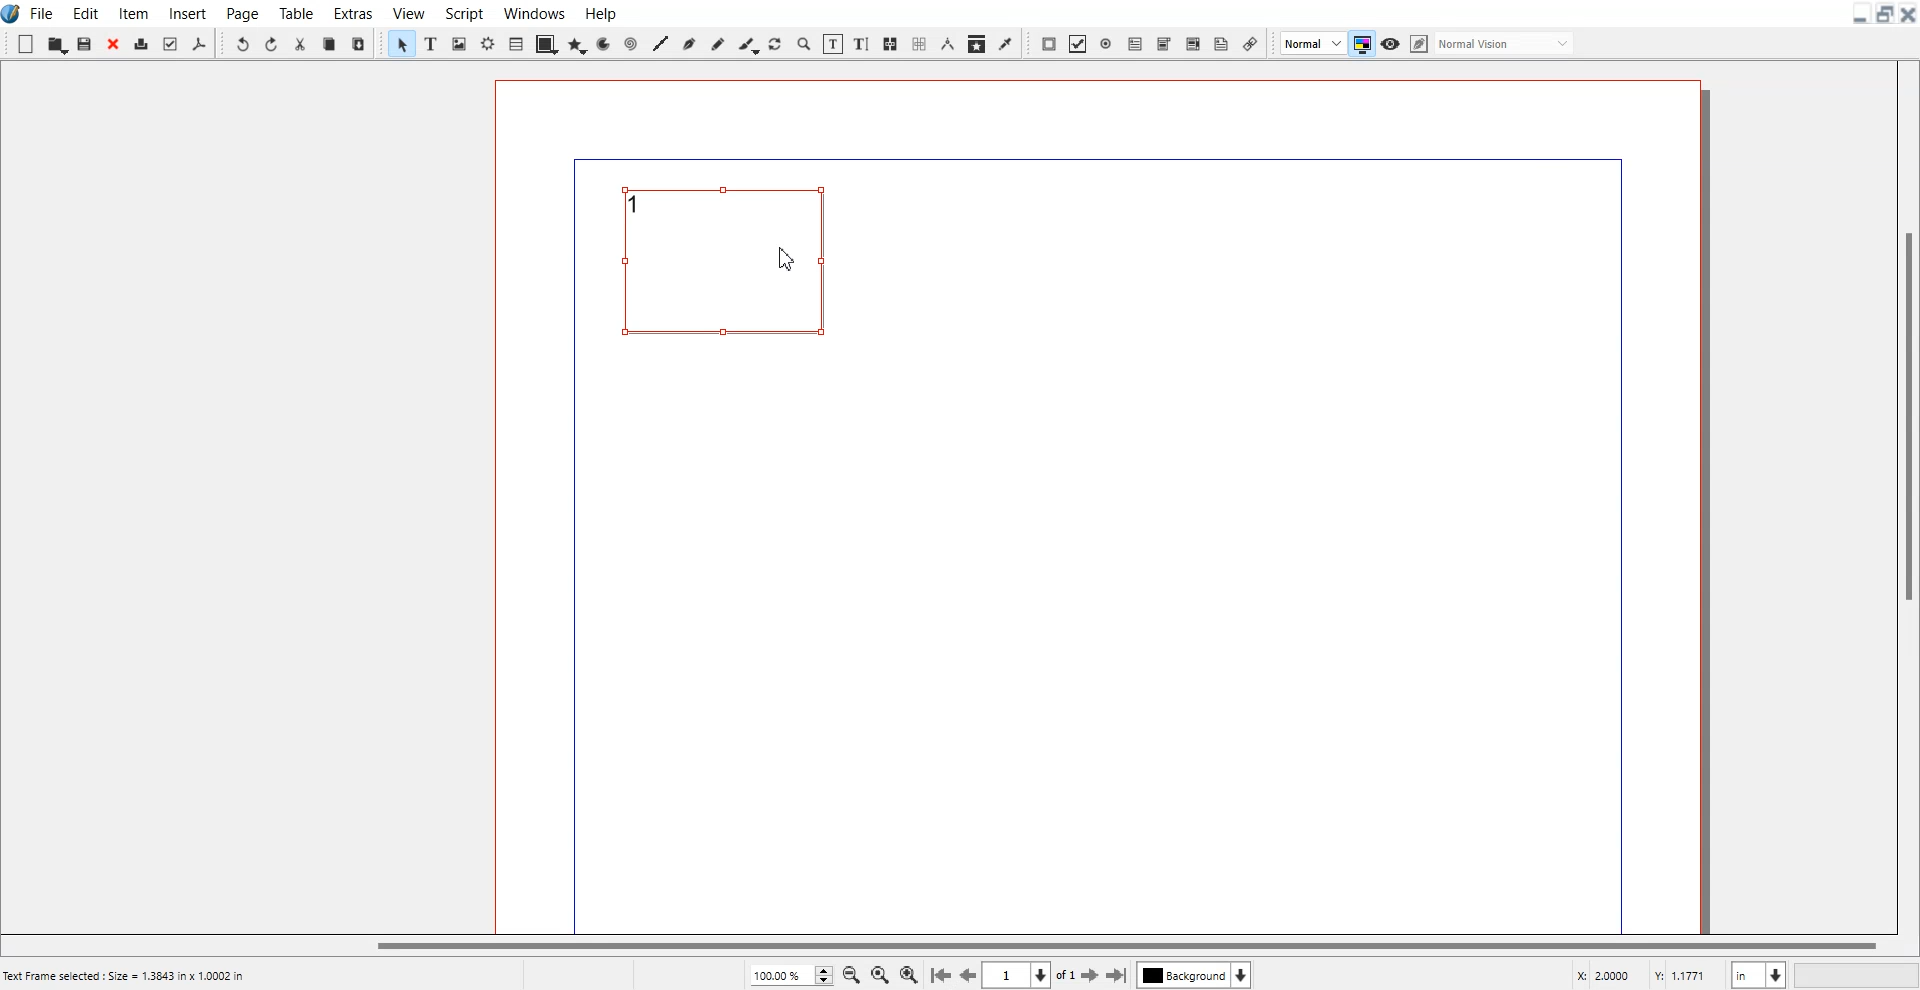 The height and width of the screenshot is (990, 1920). What do you see at coordinates (1493, 42) in the screenshot?
I see `Edit in preview mode` at bounding box center [1493, 42].